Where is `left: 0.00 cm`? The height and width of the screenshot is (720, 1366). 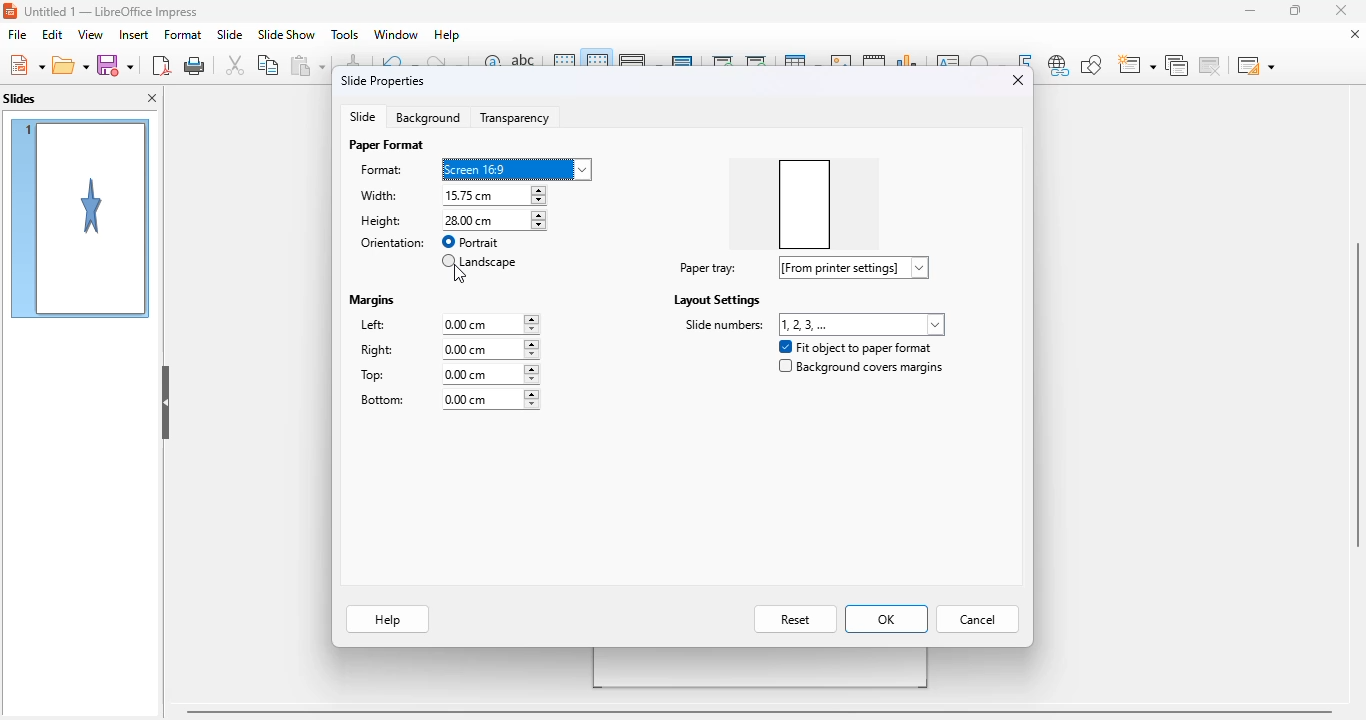 left: 0.00 cm is located at coordinates (480, 324).